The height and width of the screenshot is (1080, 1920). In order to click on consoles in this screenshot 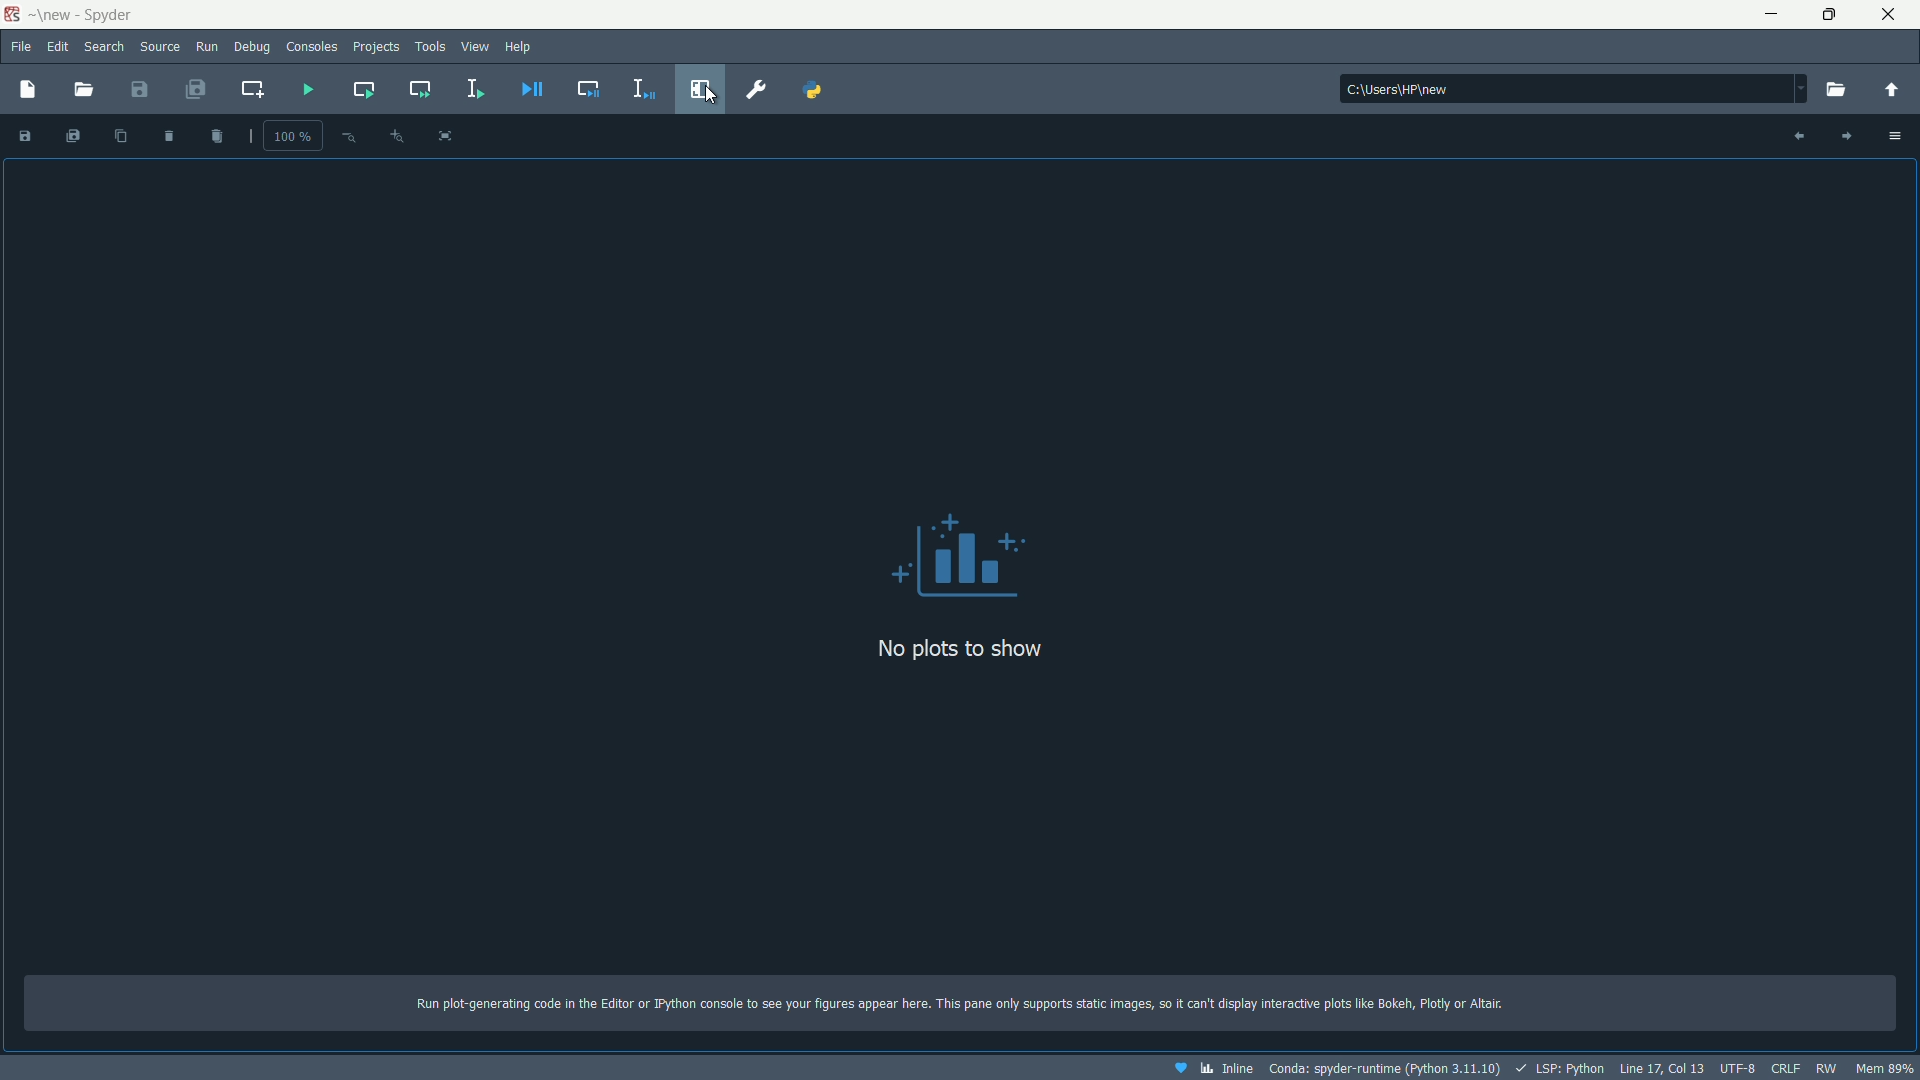, I will do `click(313, 46)`.